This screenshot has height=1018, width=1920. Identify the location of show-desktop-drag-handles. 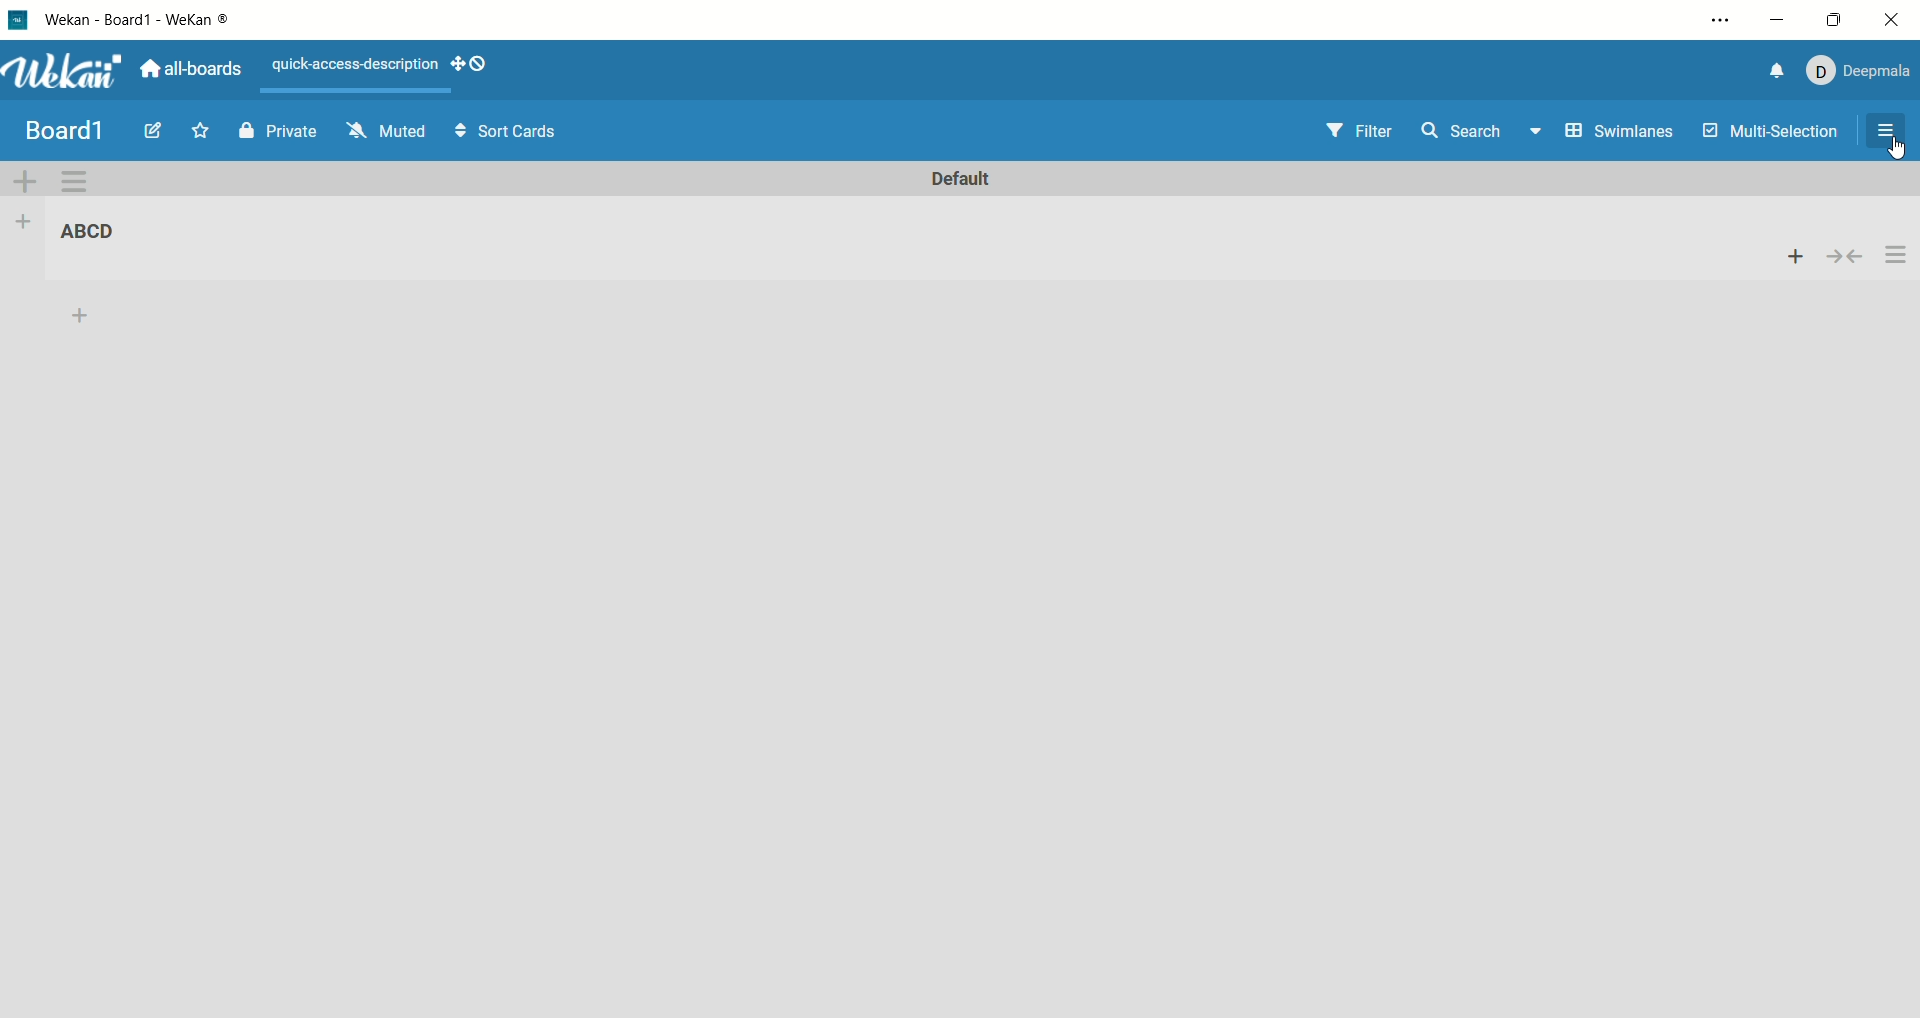
(459, 66).